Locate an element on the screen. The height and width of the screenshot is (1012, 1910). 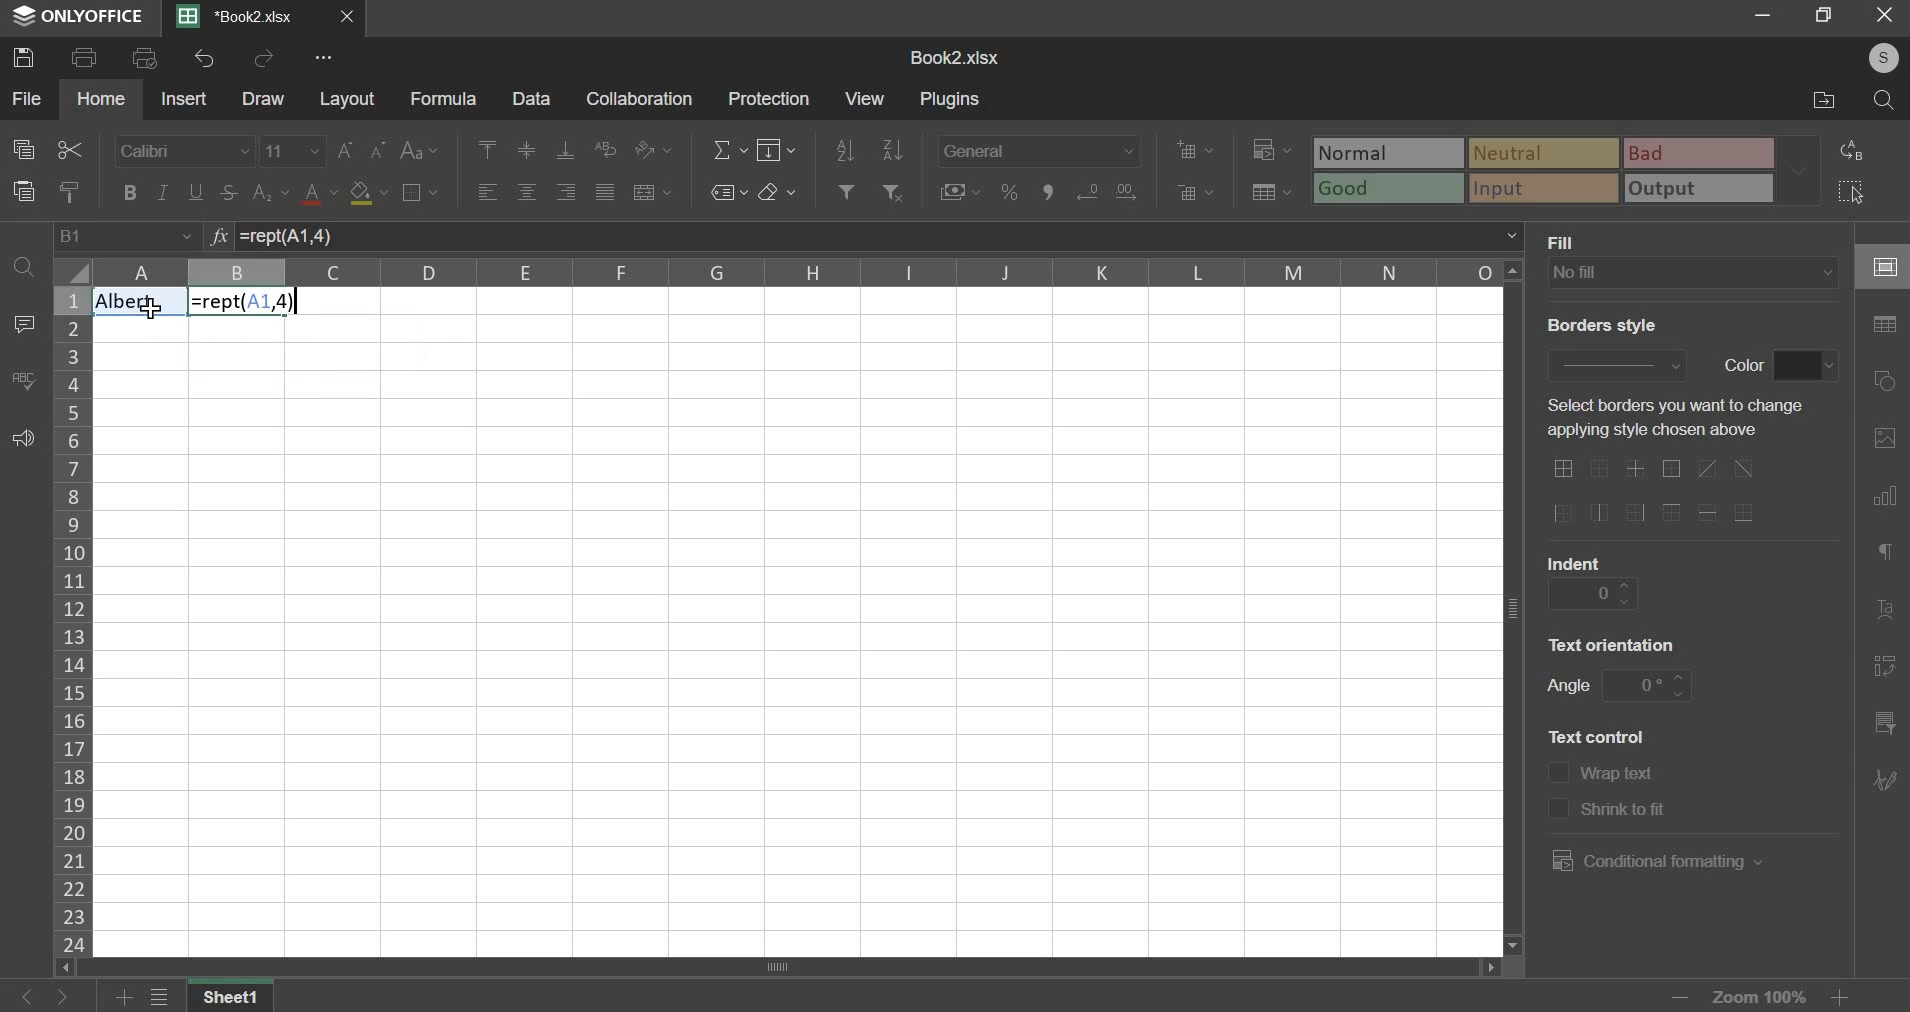
strikethrough is located at coordinates (233, 192).